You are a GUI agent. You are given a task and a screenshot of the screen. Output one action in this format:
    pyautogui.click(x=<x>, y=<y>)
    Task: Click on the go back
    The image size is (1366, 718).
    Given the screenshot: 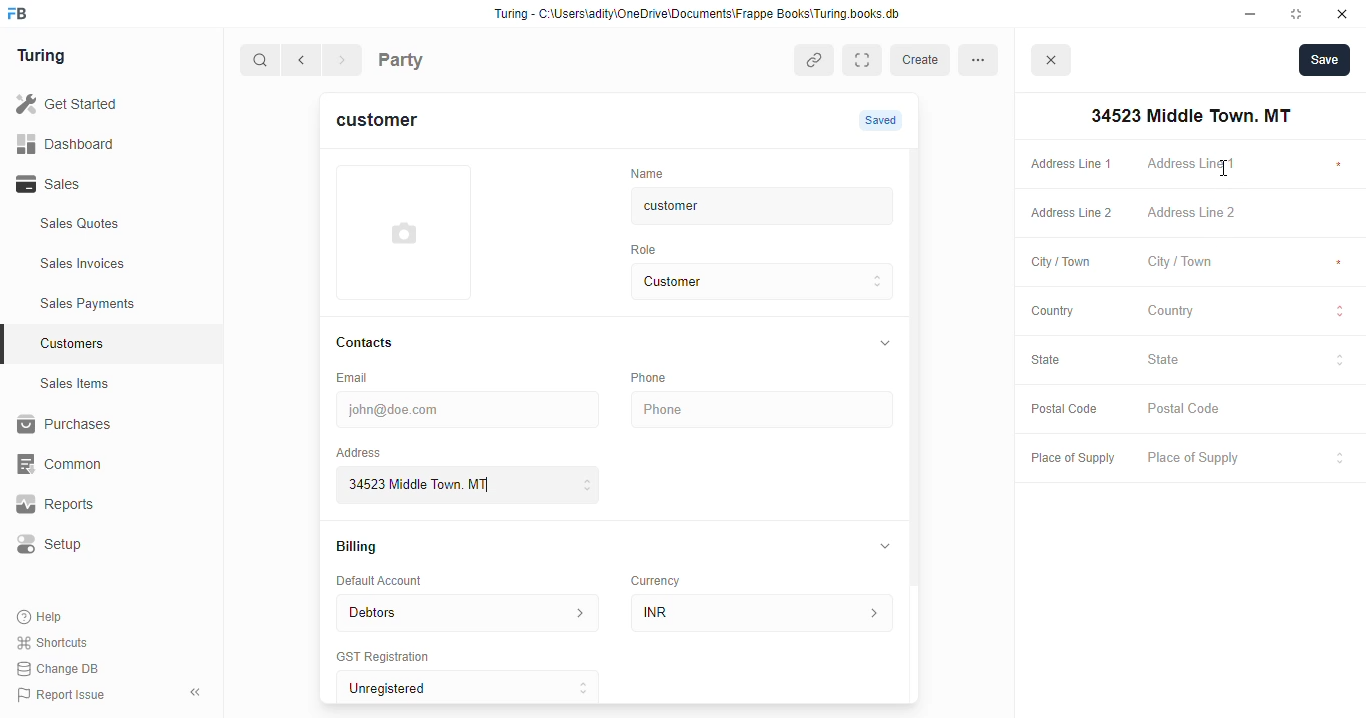 What is the action you would take?
    pyautogui.click(x=305, y=61)
    